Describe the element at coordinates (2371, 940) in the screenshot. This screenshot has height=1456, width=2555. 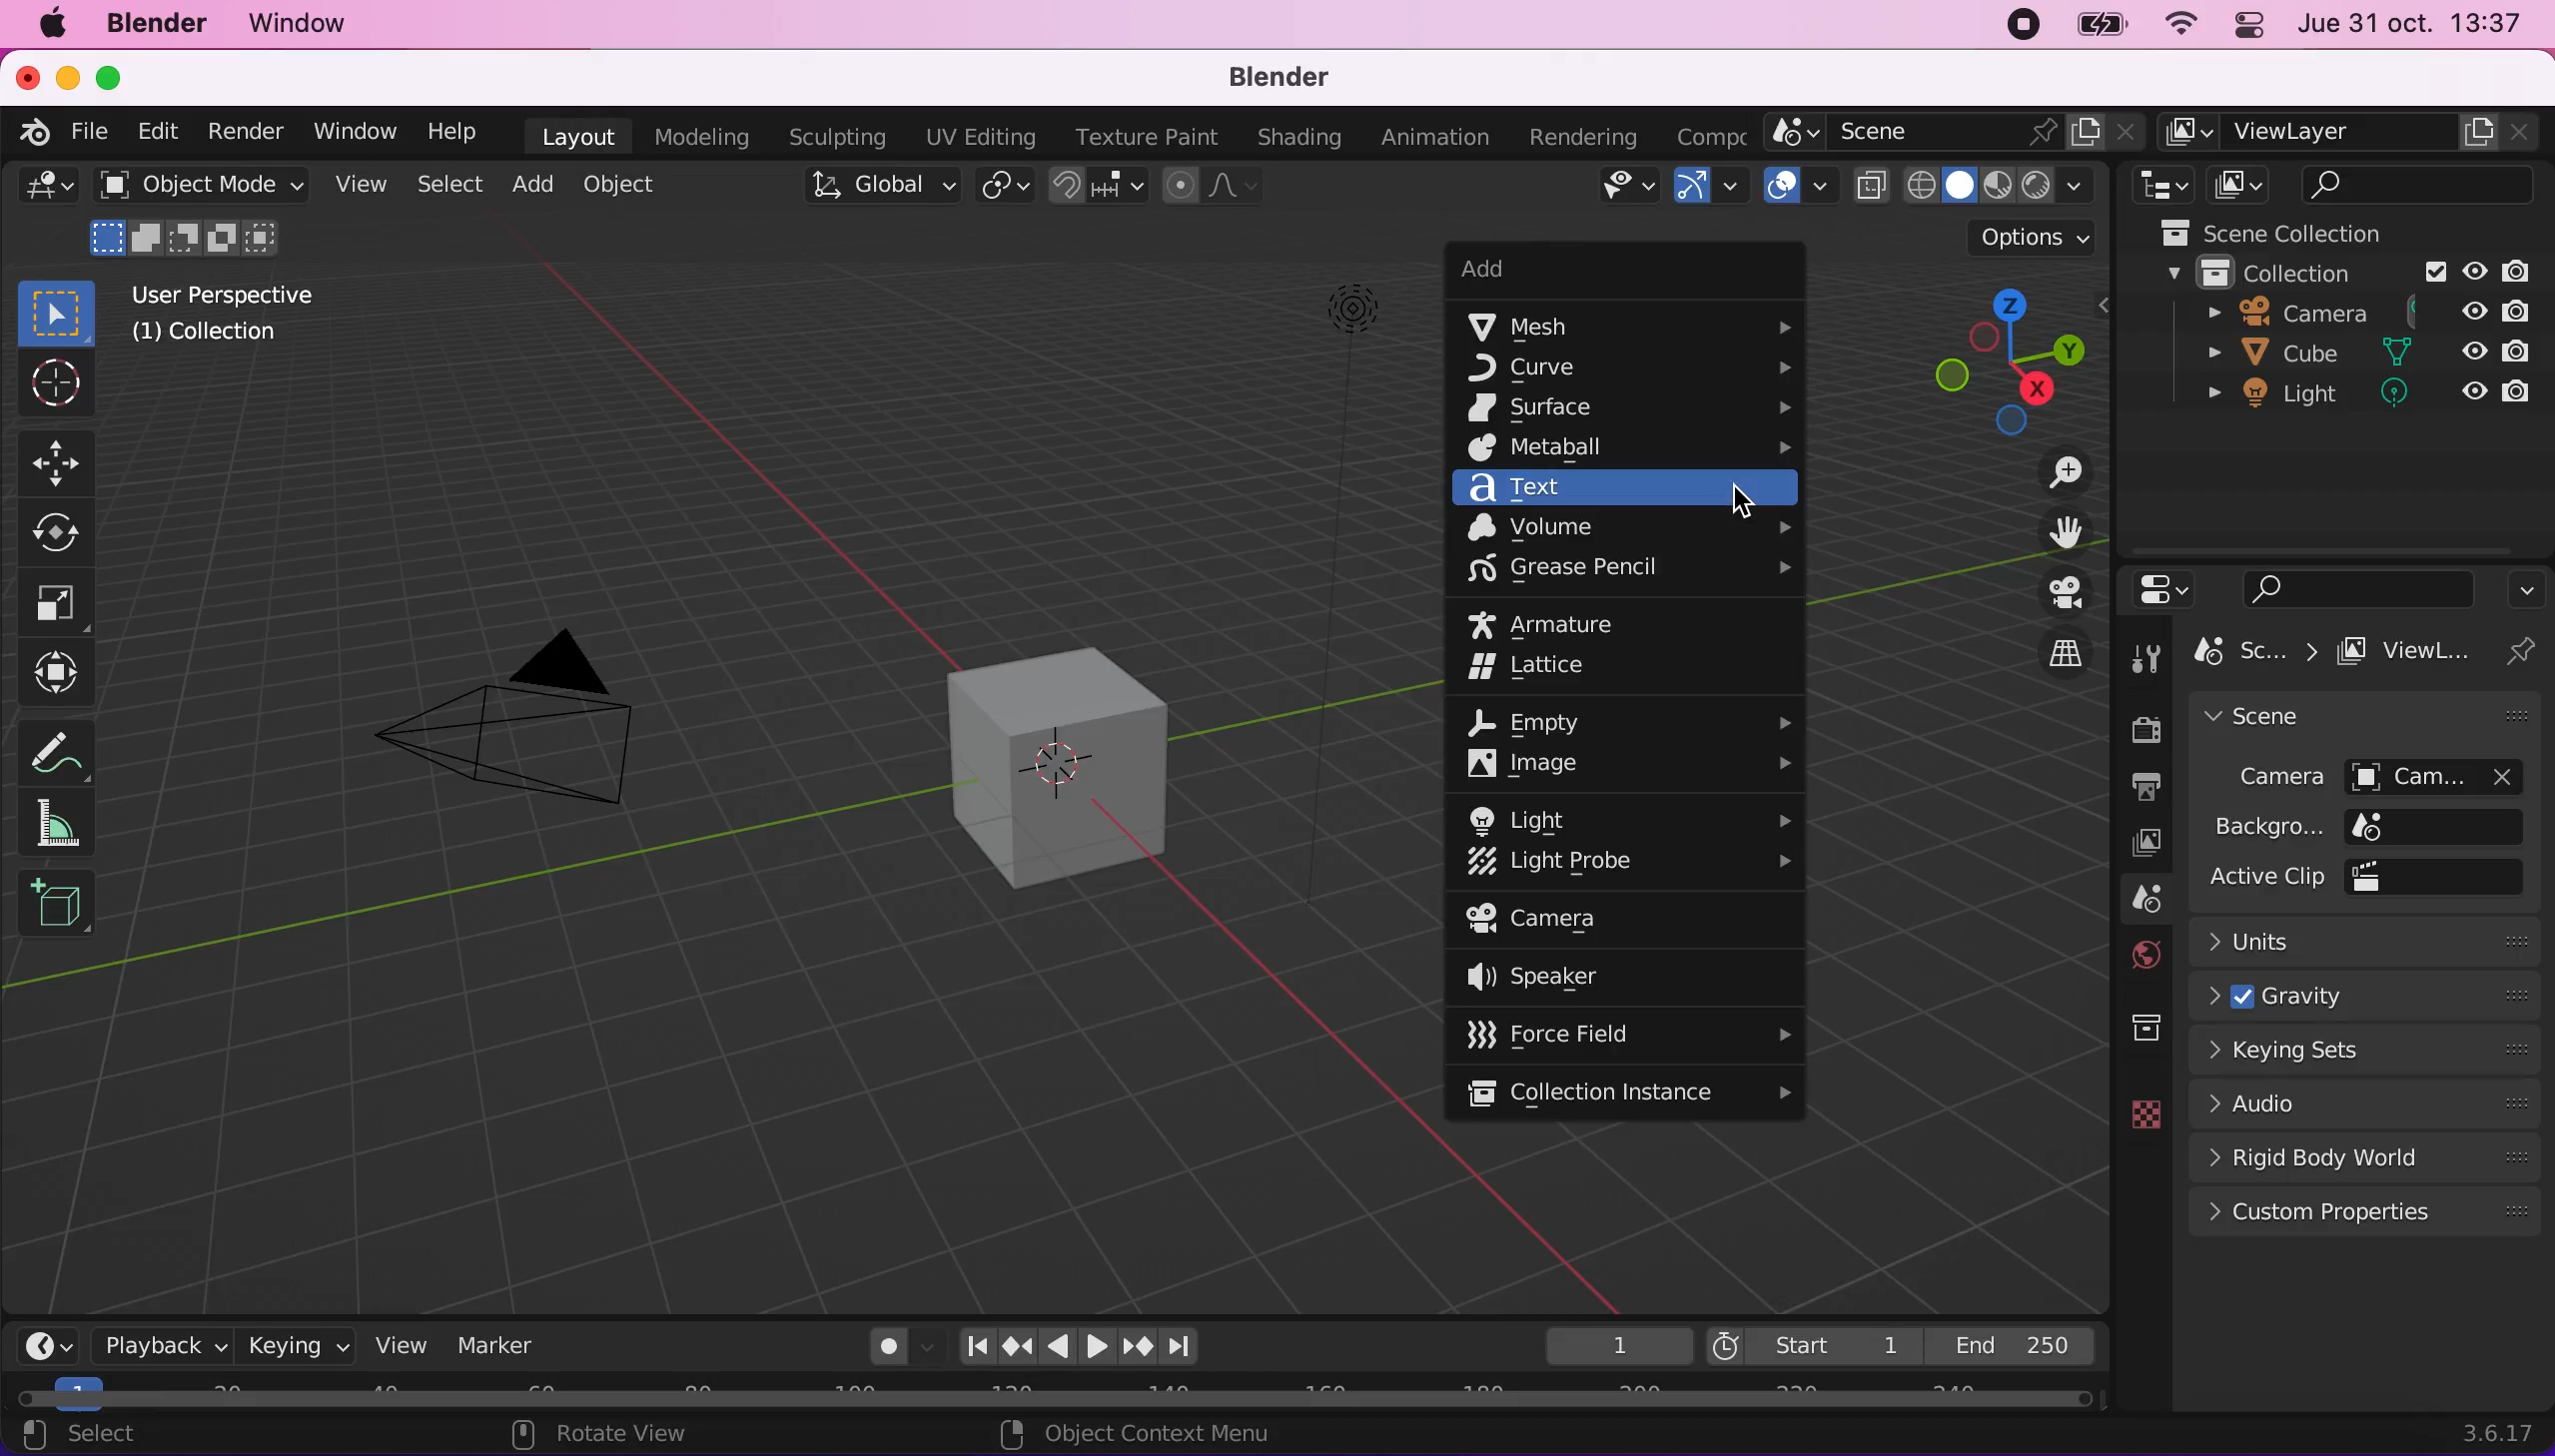
I see `units` at that location.